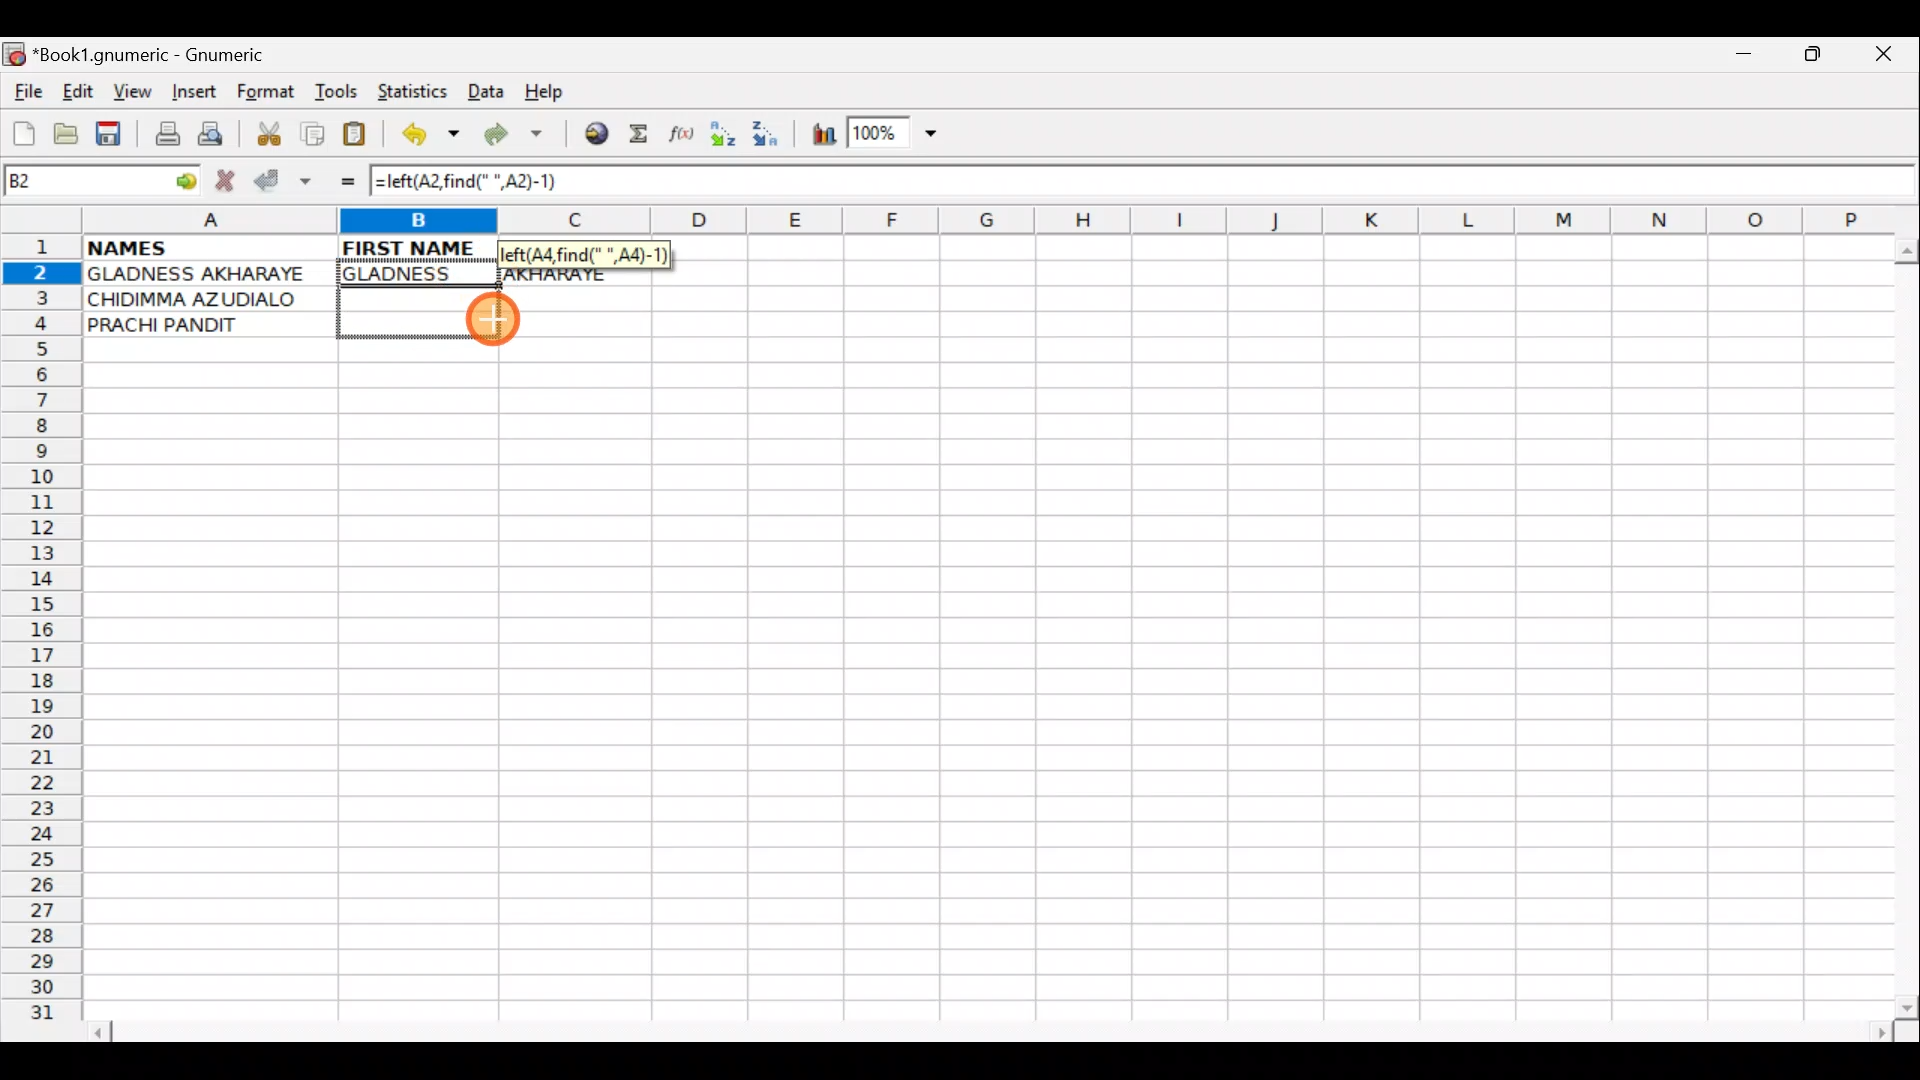 Image resolution: width=1920 pixels, height=1080 pixels. I want to click on Statistics, so click(418, 90).